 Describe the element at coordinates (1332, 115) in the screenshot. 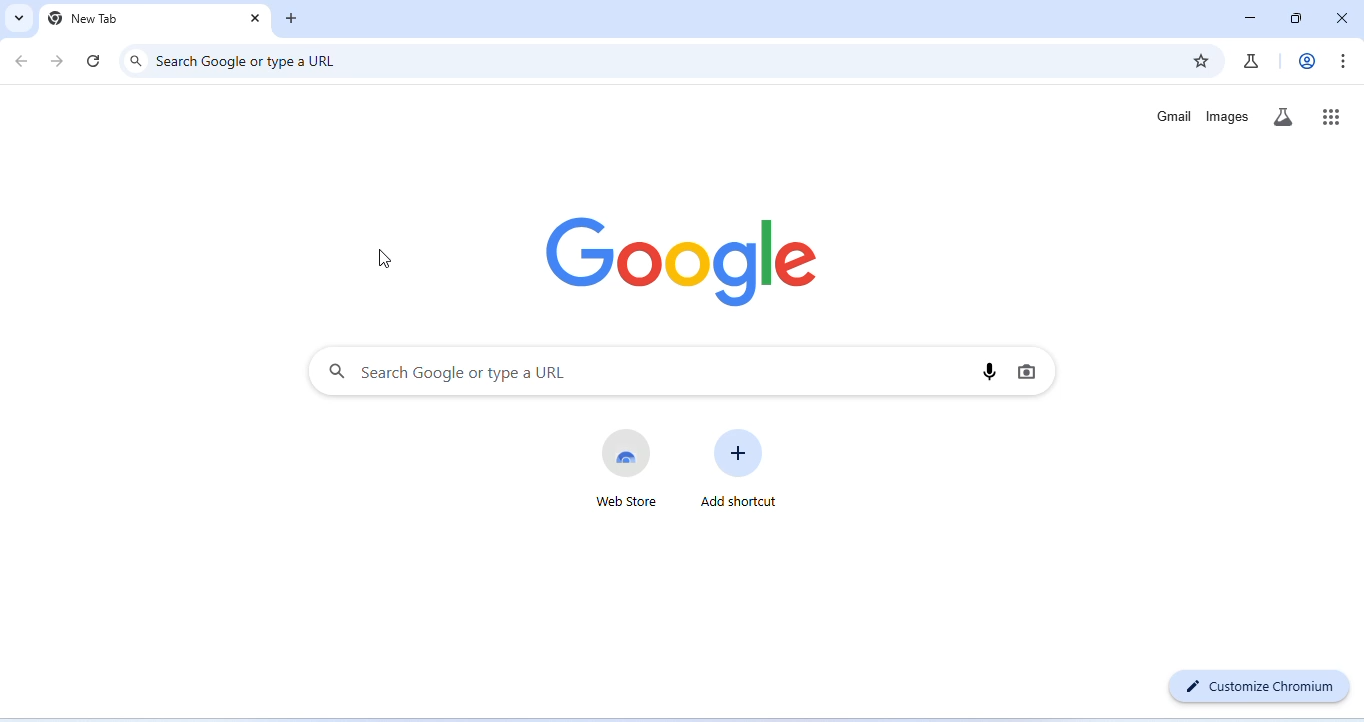

I see `google apps` at that location.